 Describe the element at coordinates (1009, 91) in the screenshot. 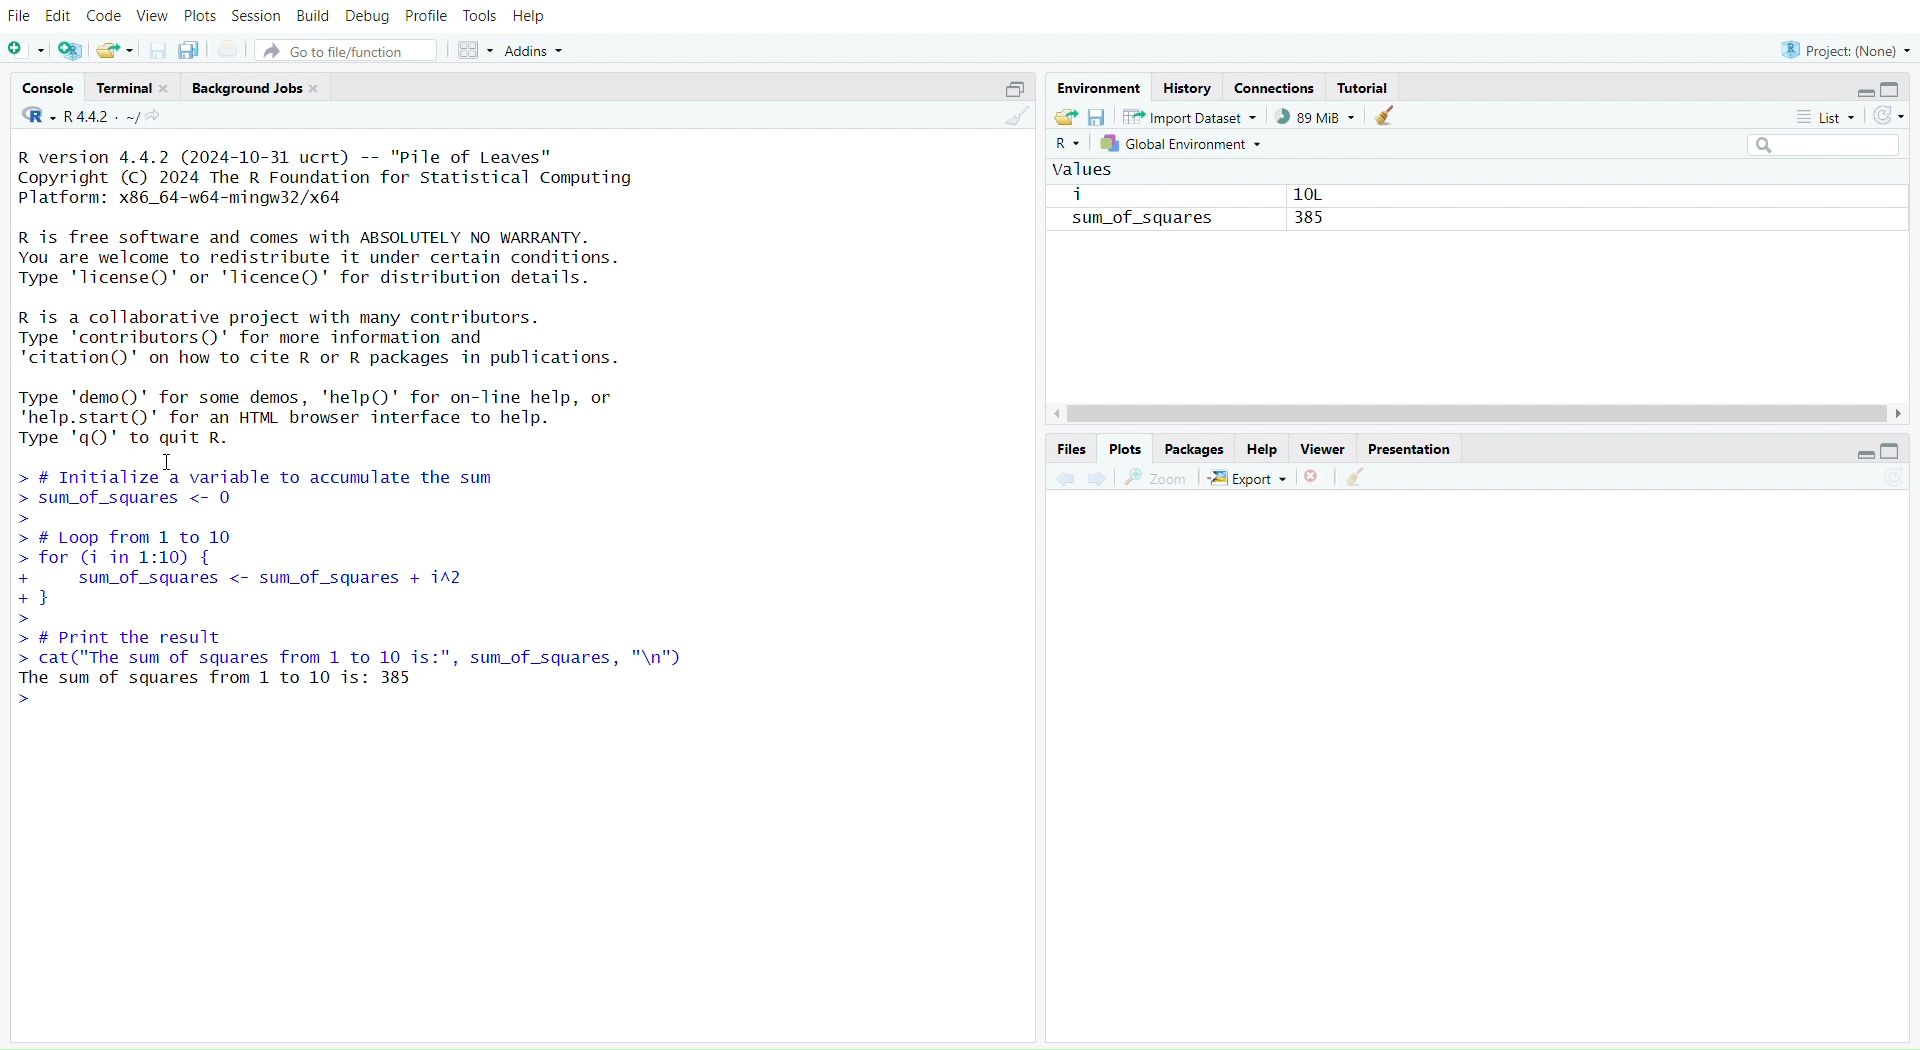

I see `expand` at that location.